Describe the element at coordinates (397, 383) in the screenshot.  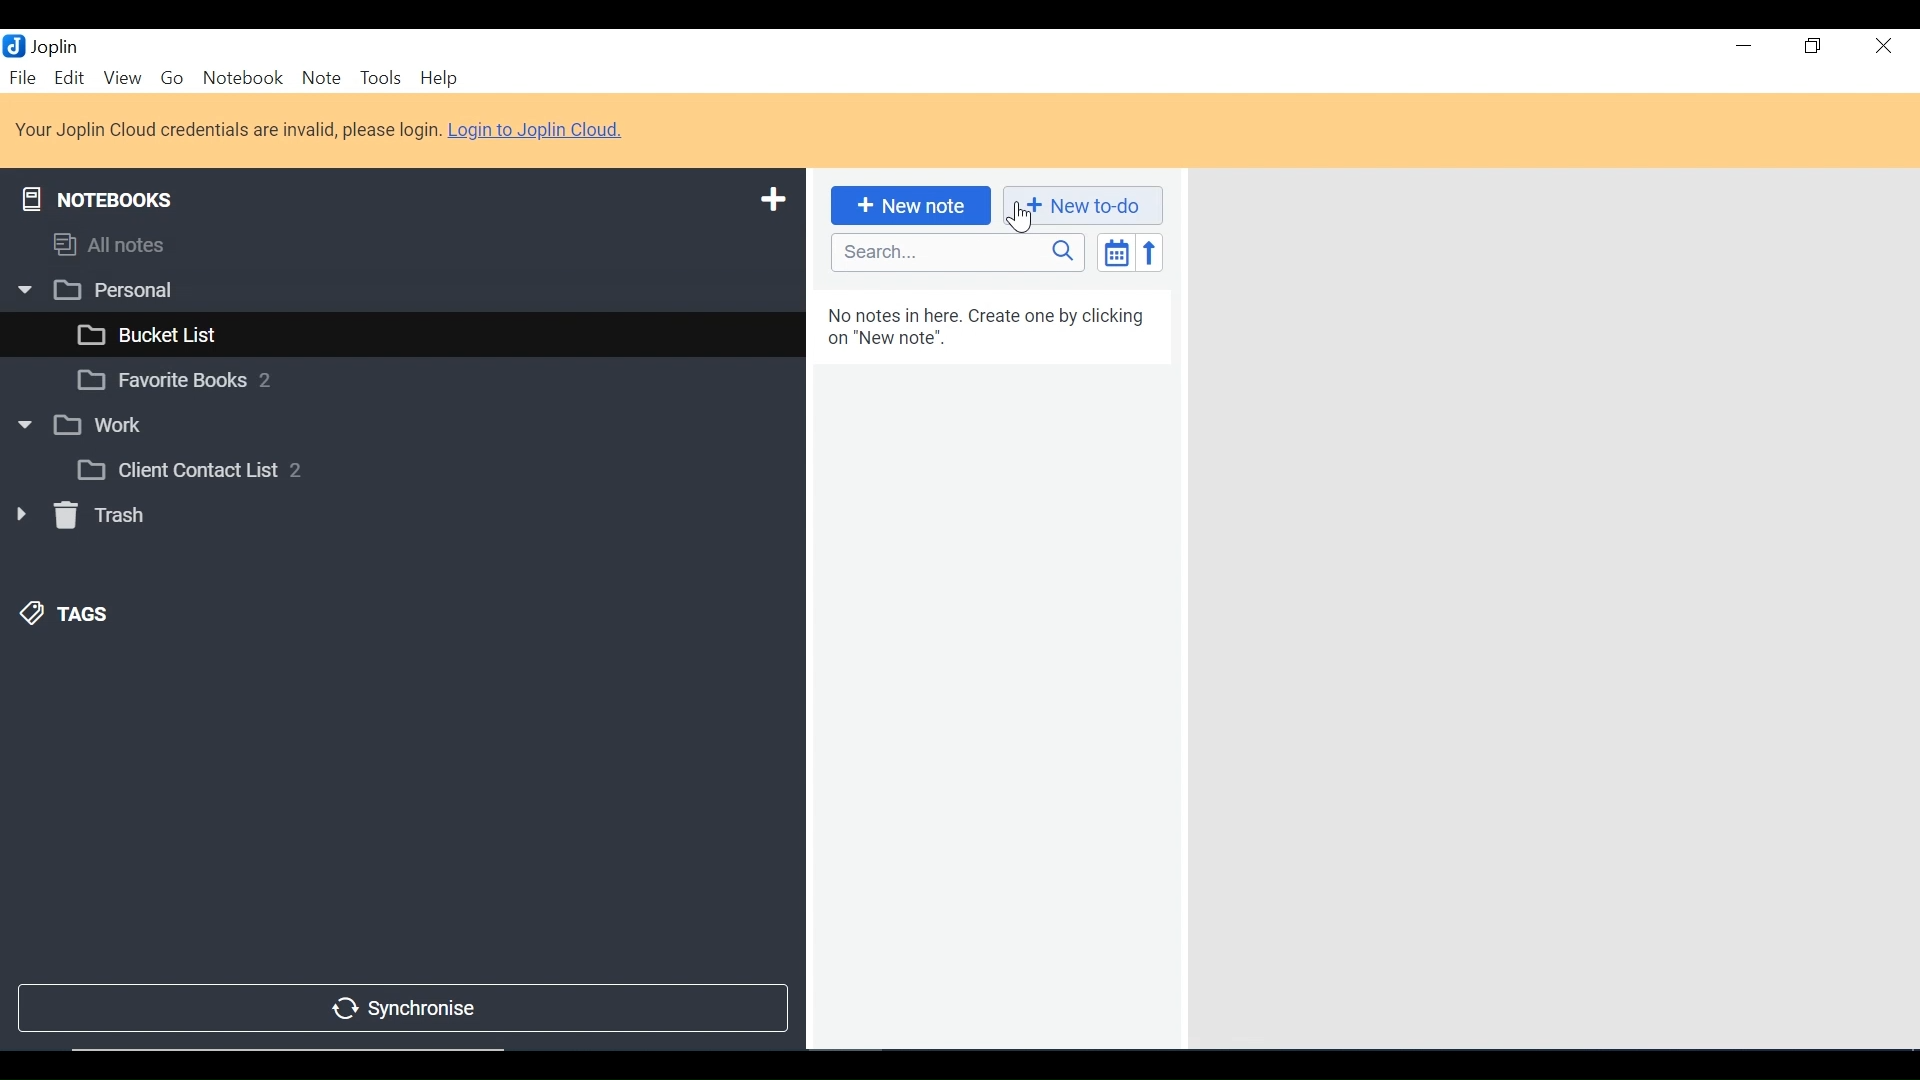
I see `Notebook` at that location.